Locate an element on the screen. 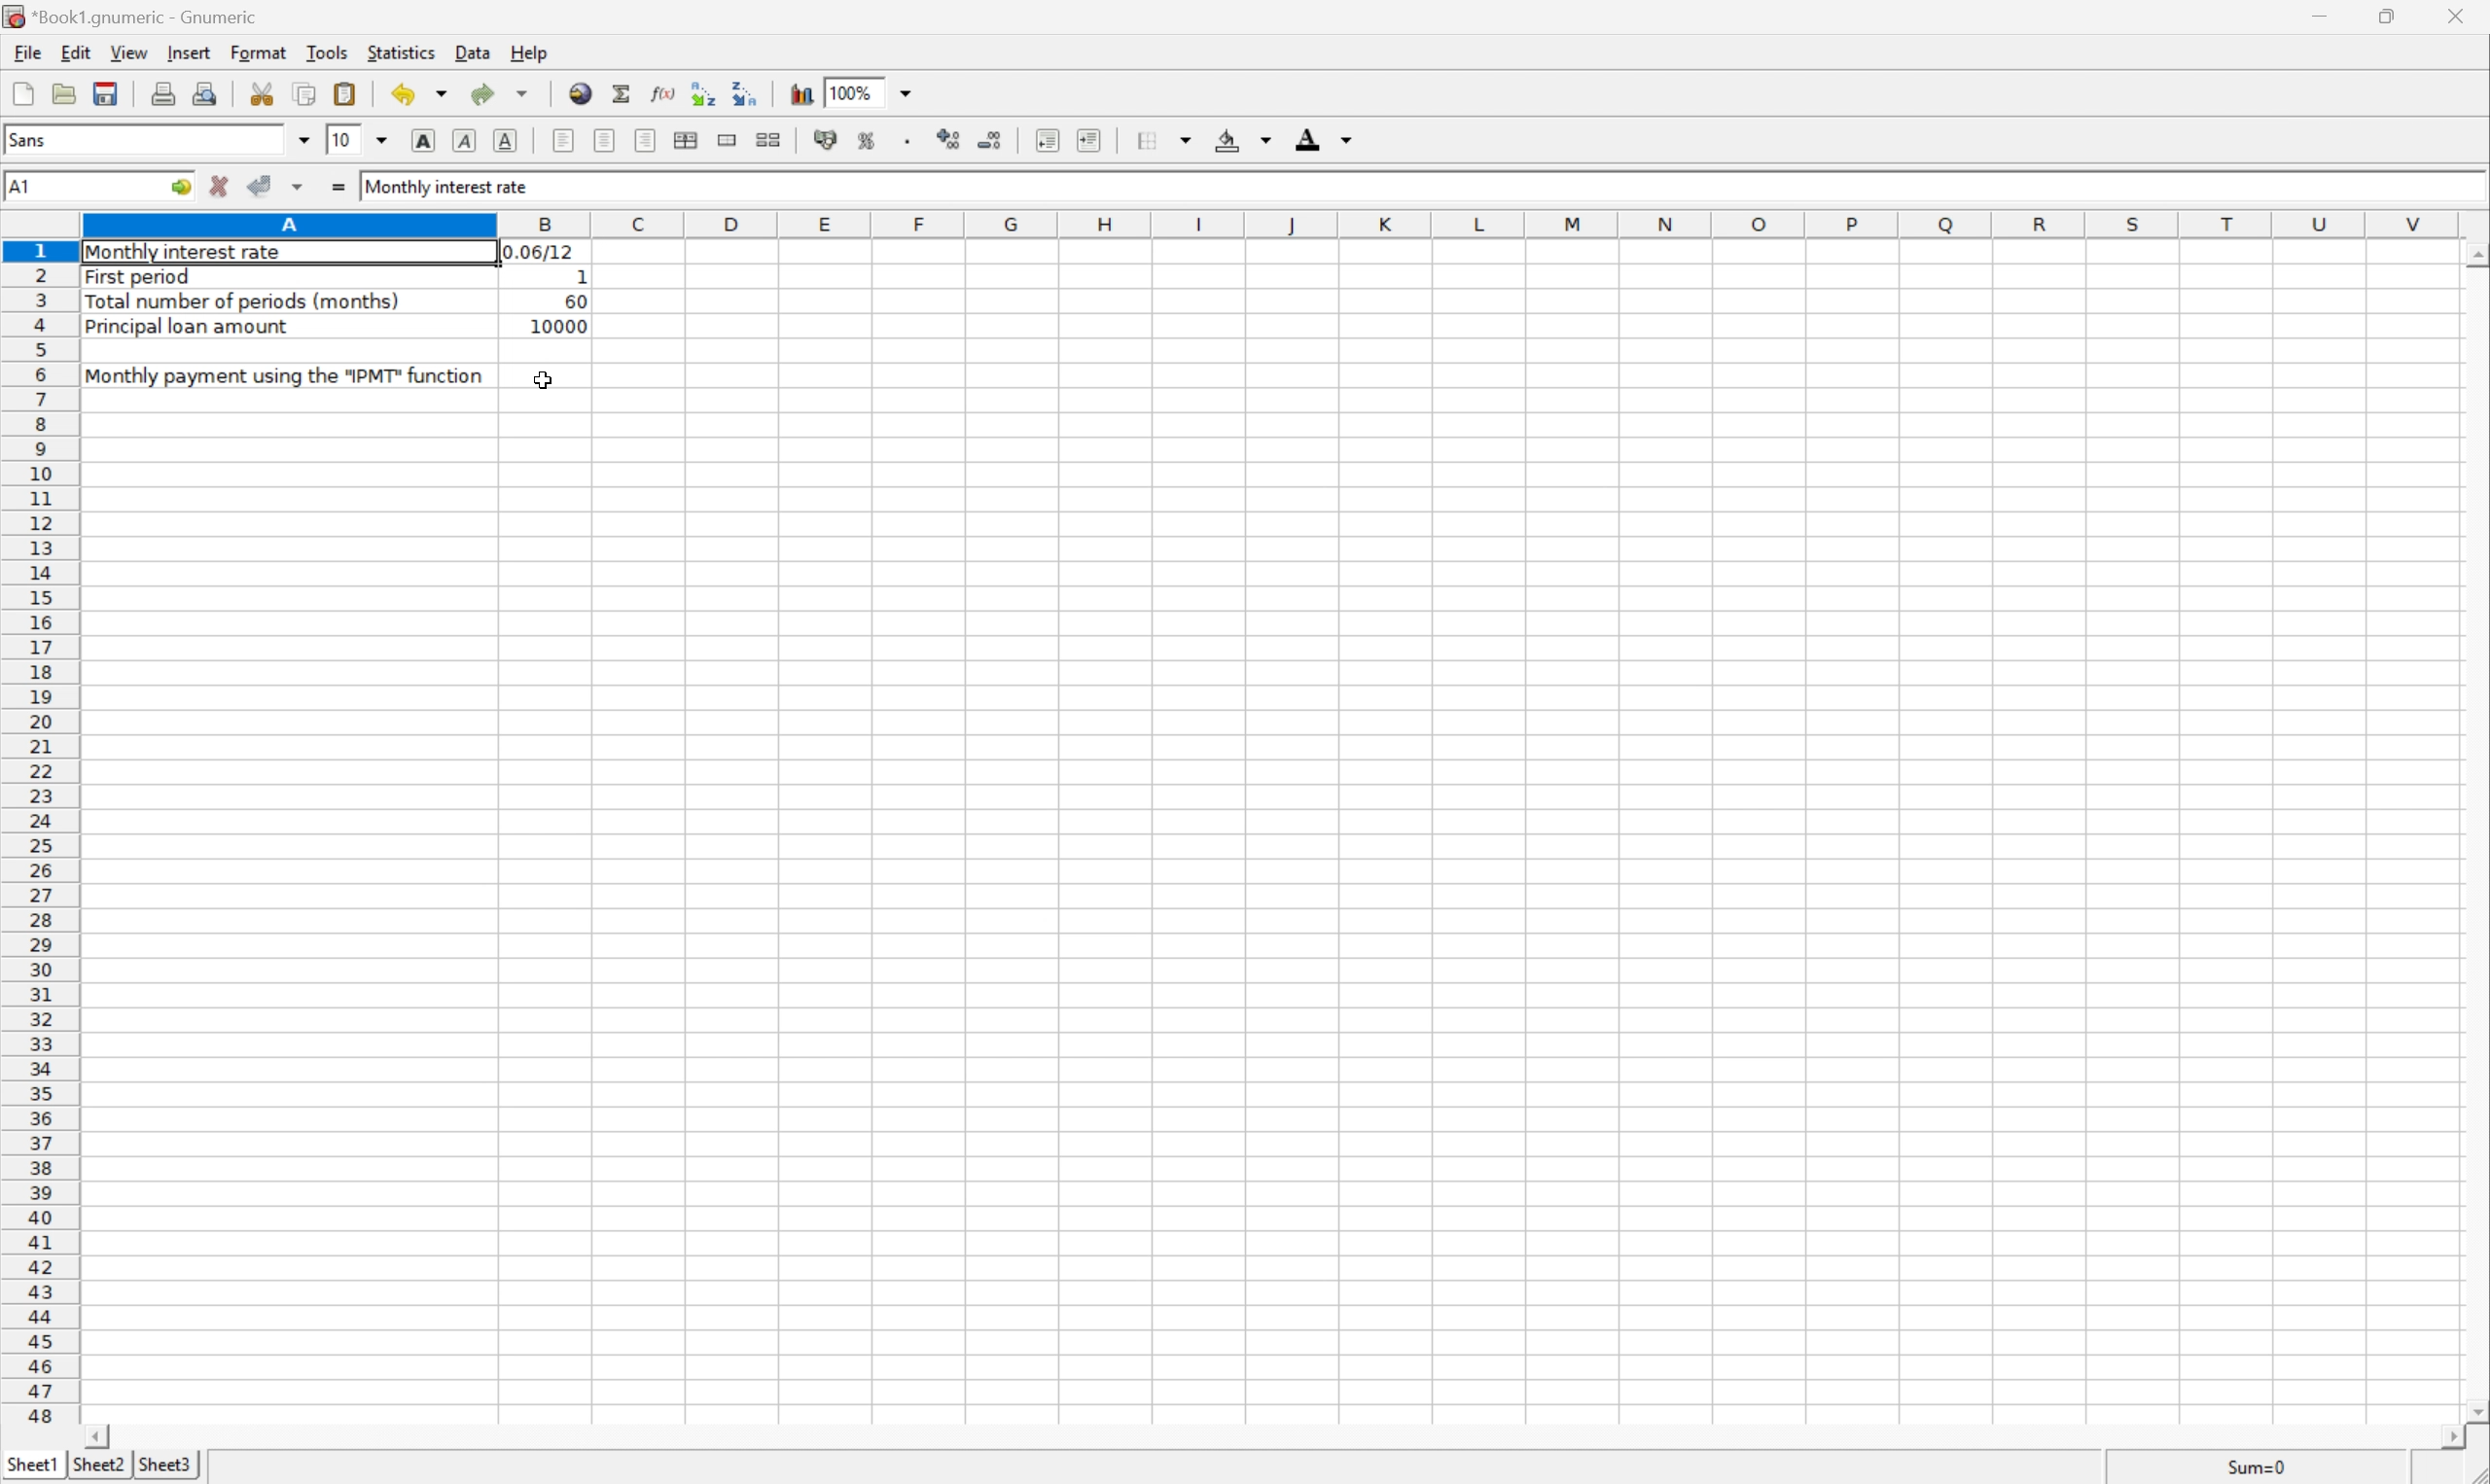  Row Numbers is located at coordinates (40, 837).